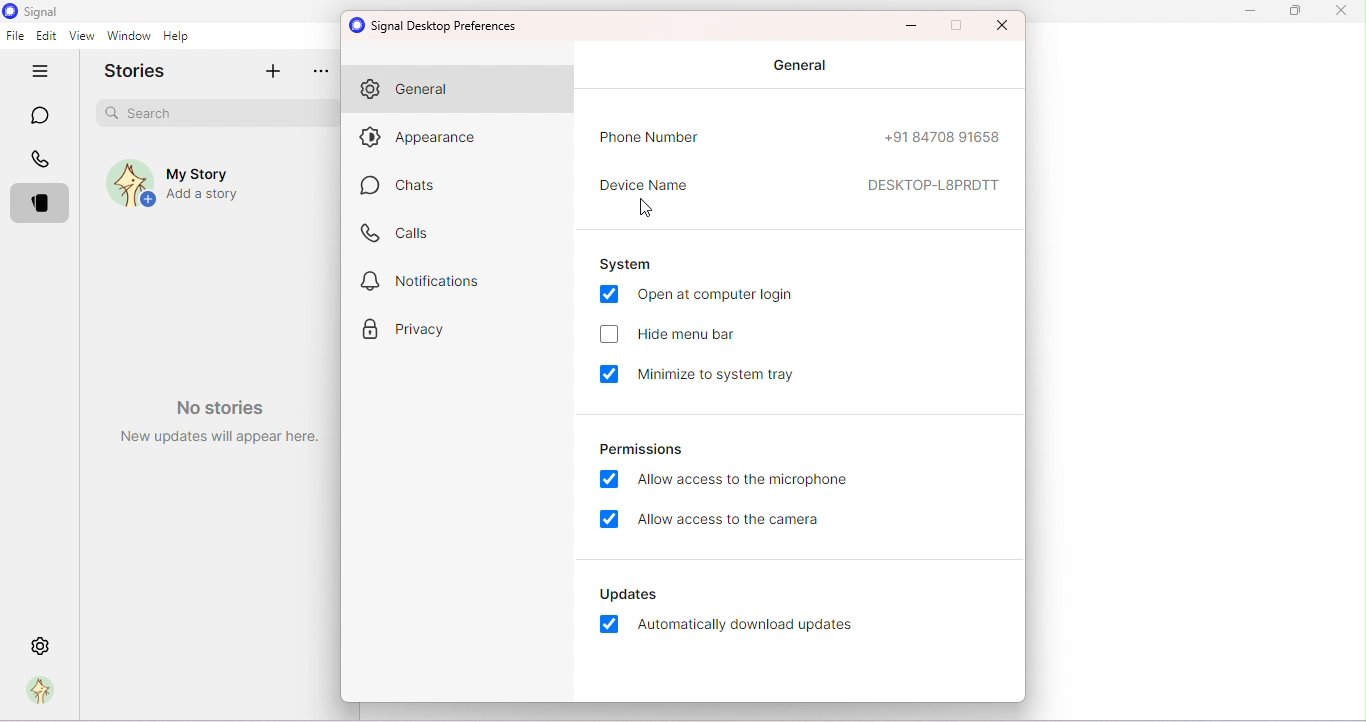 The image size is (1366, 722). I want to click on Add story, so click(277, 72).